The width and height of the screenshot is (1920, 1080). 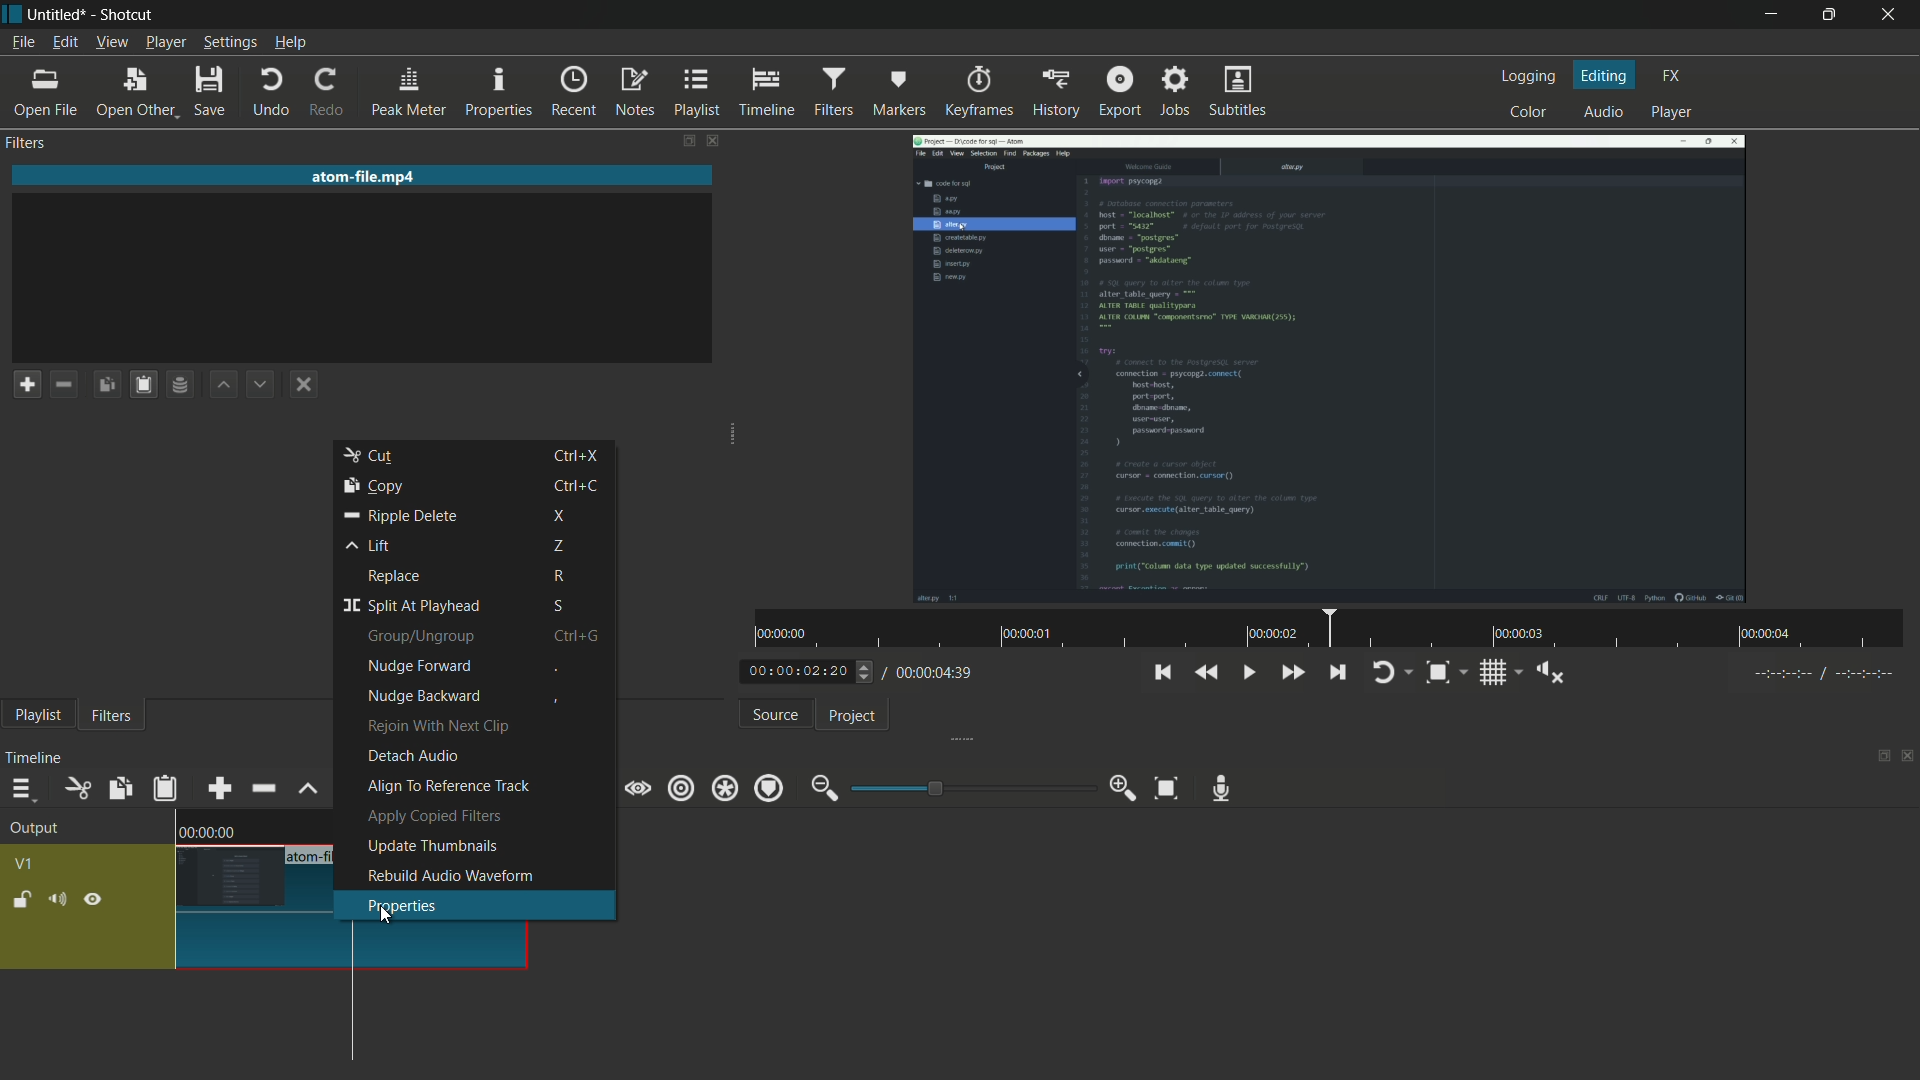 What do you see at coordinates (901, 93) in the screenshot?
I see `markers` at bounding box center [901, 93].